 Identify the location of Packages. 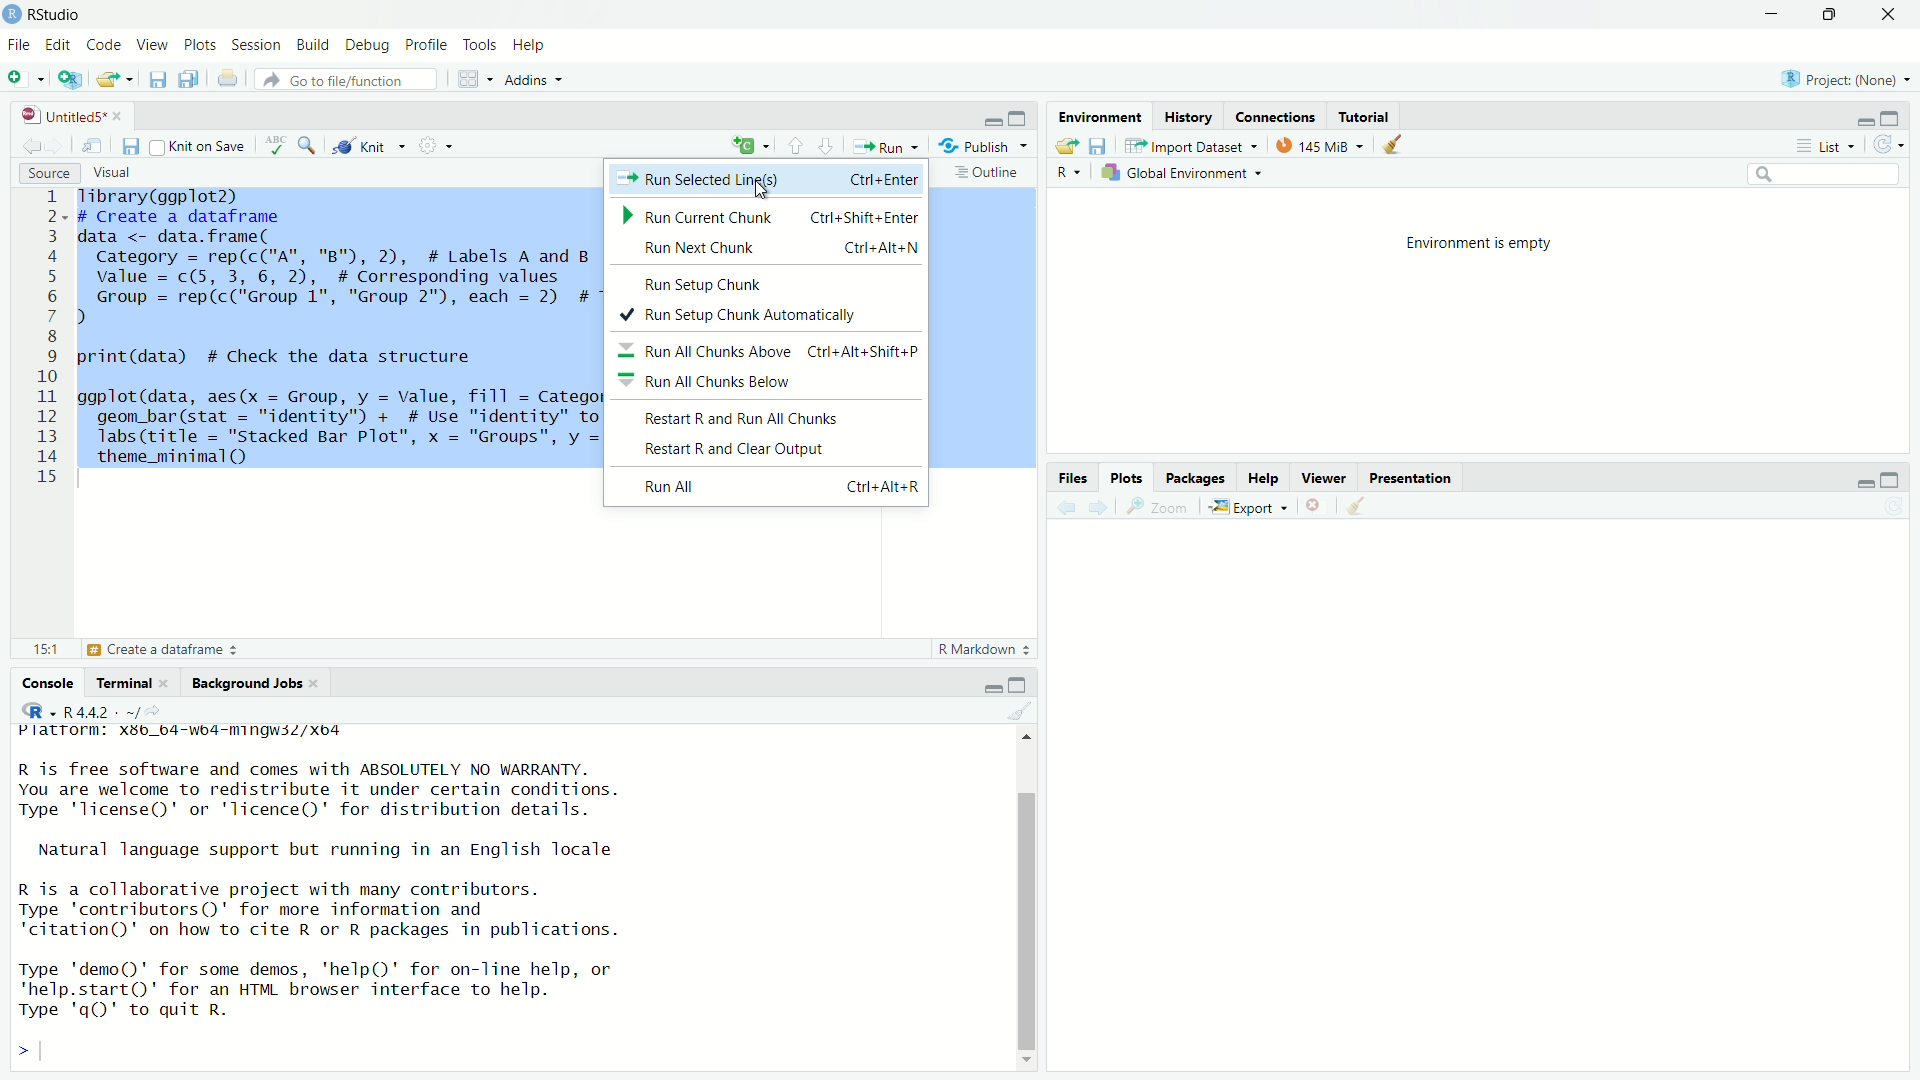
(1192, 475).